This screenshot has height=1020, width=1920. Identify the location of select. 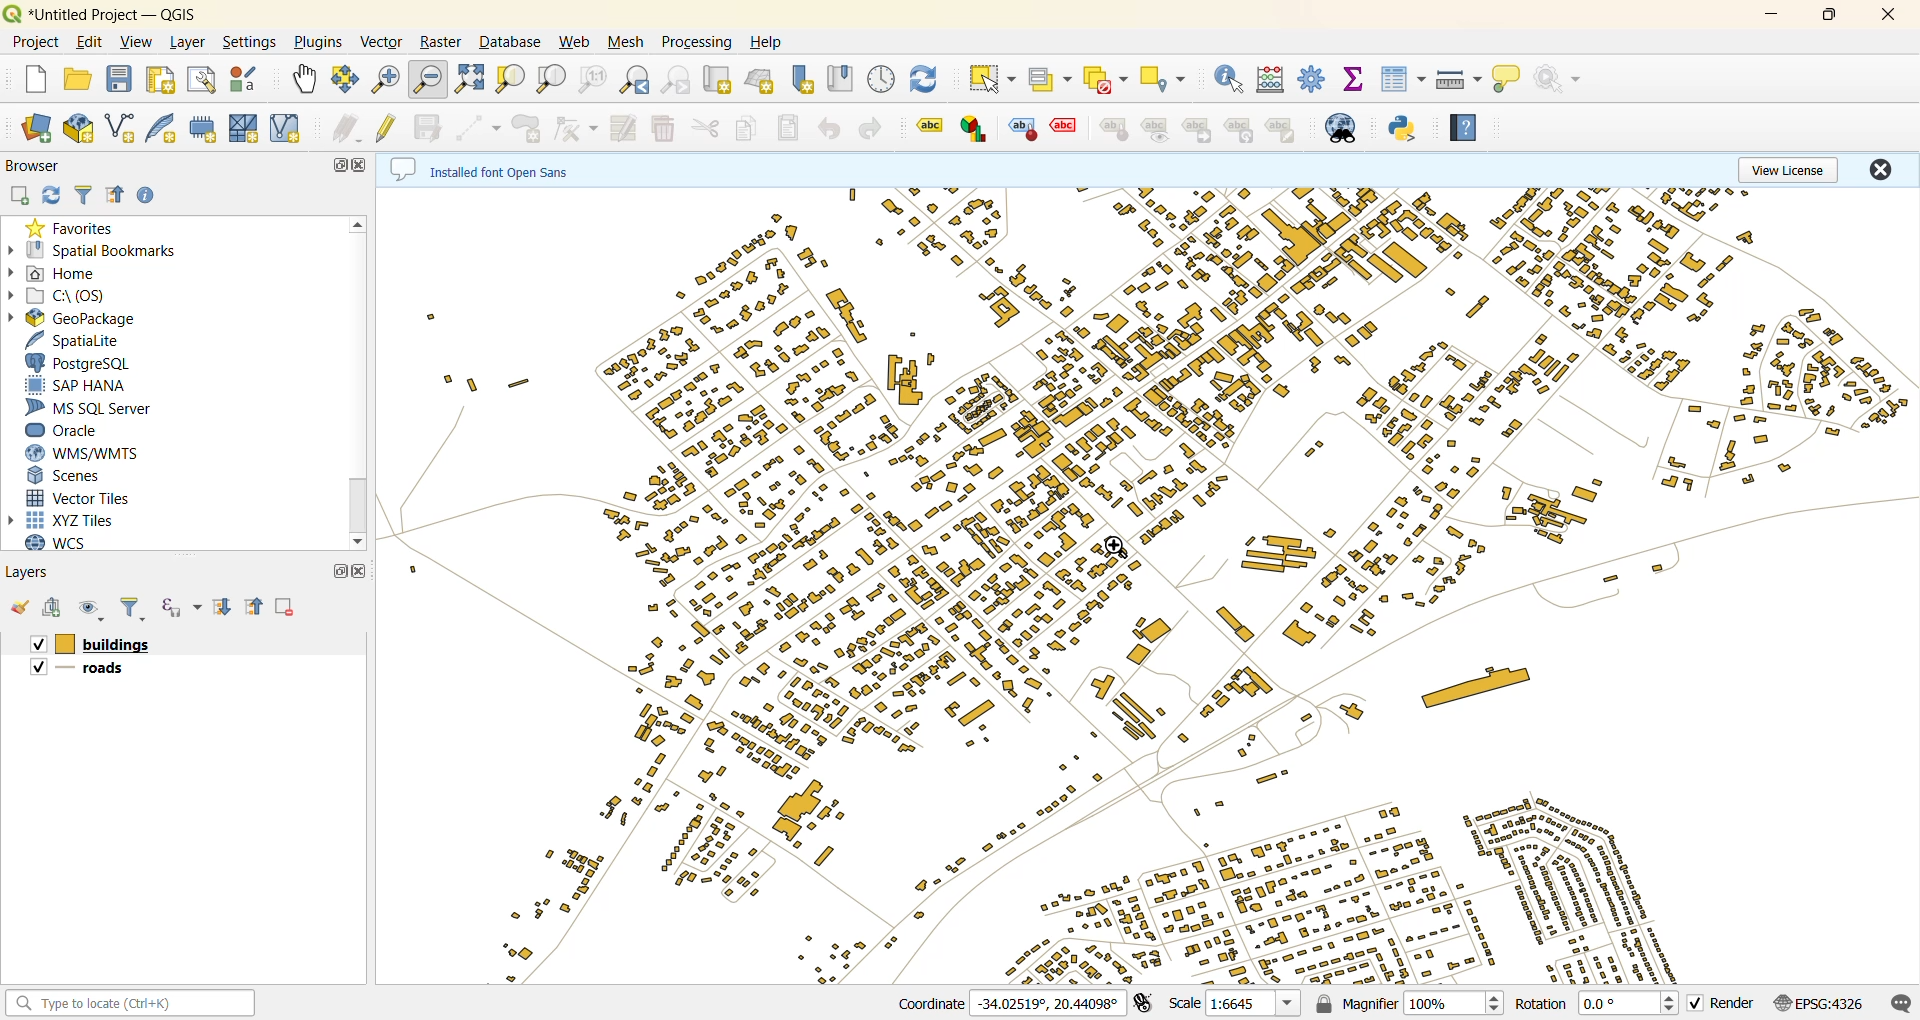
(990, 78).